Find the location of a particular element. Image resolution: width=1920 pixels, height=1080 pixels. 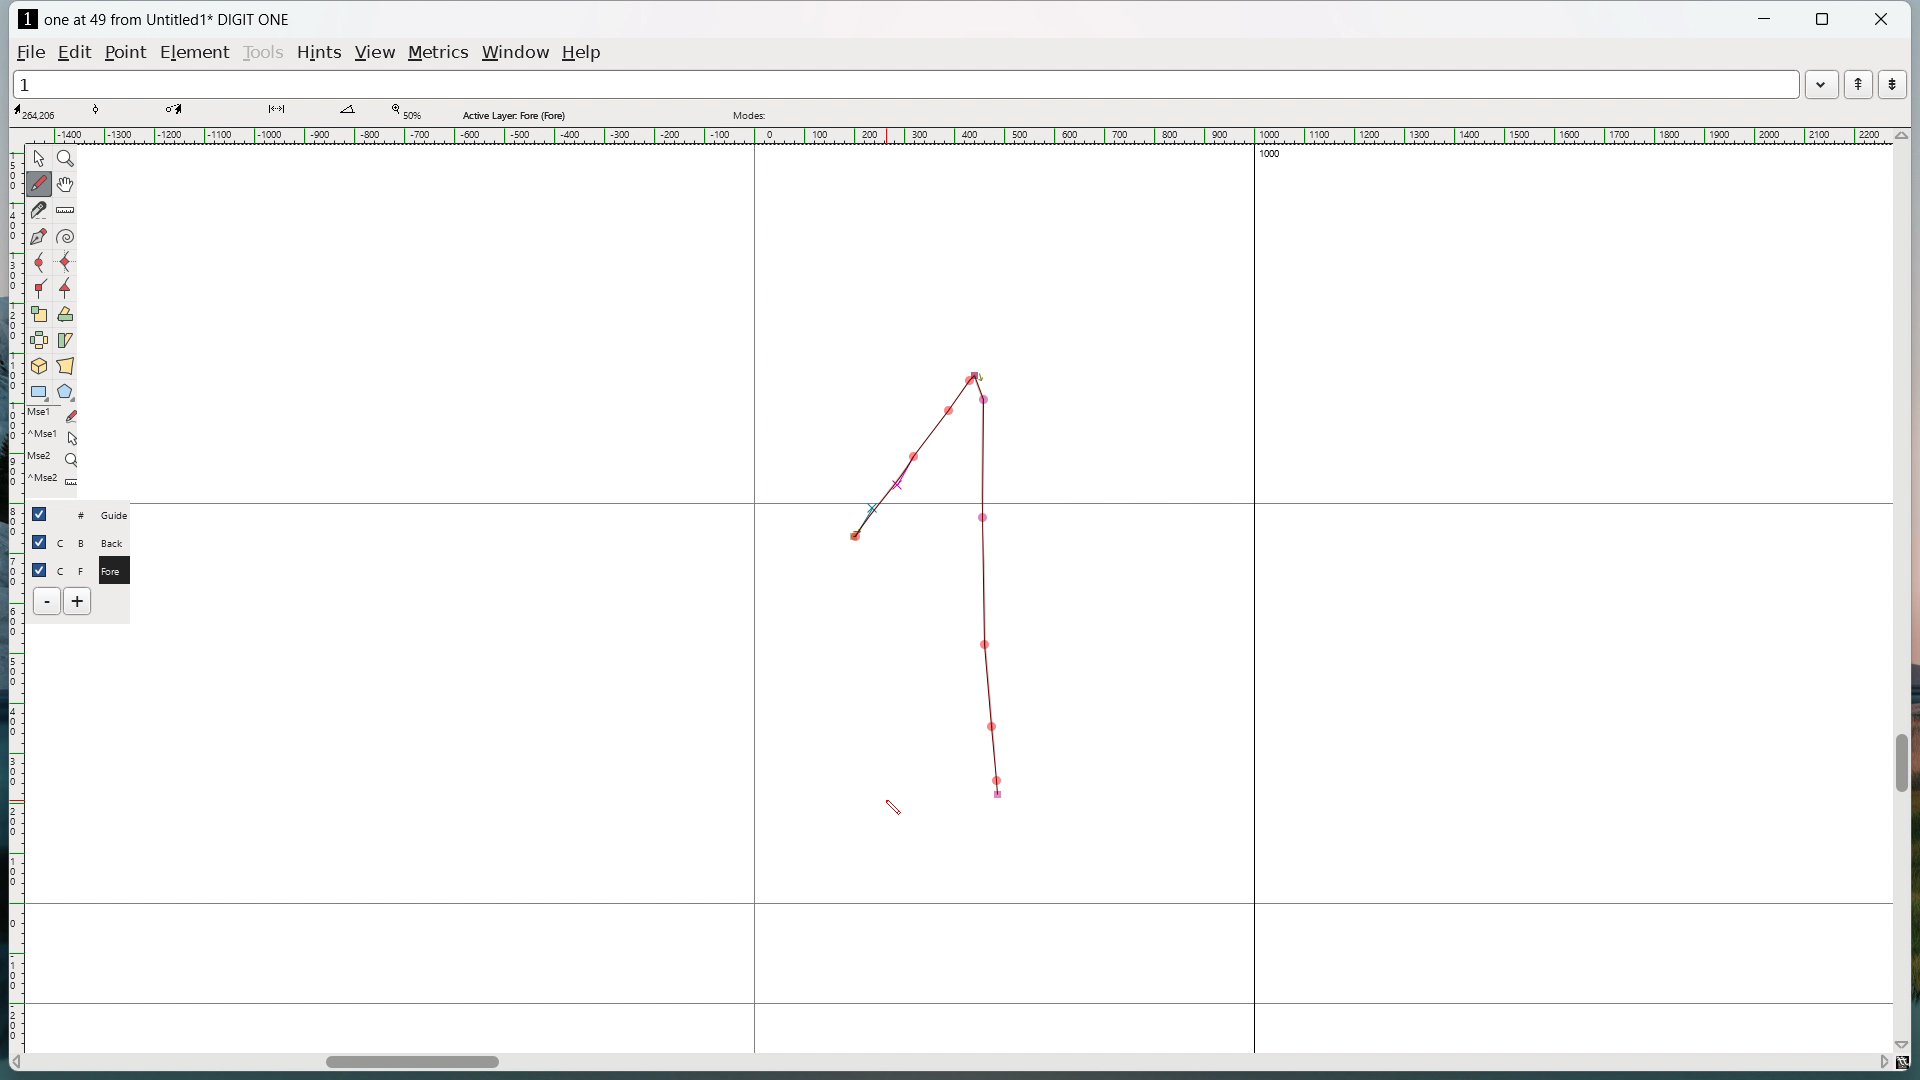

angle between lines is located at coordinates (359, 113).